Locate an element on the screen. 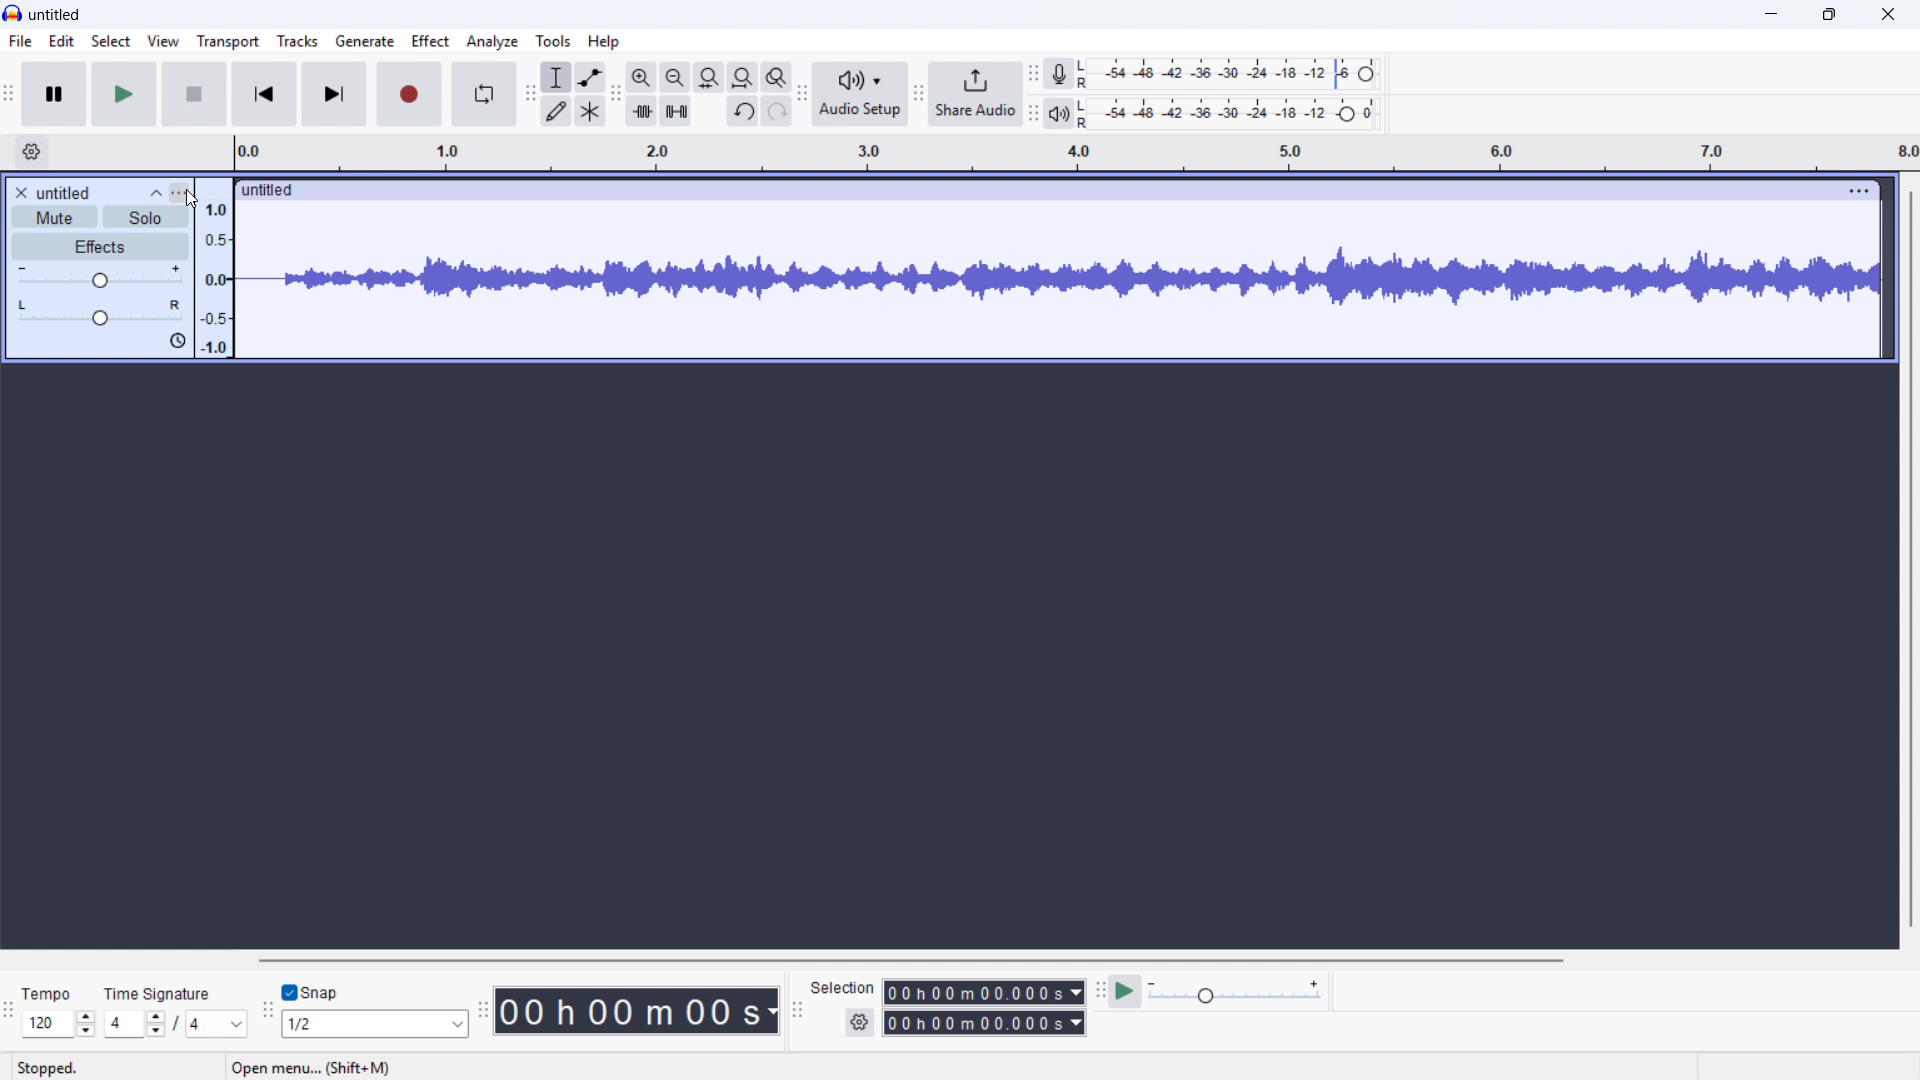 This screenshot has height=1080, width=1920. Time signature is located at coordinates (160, 992).